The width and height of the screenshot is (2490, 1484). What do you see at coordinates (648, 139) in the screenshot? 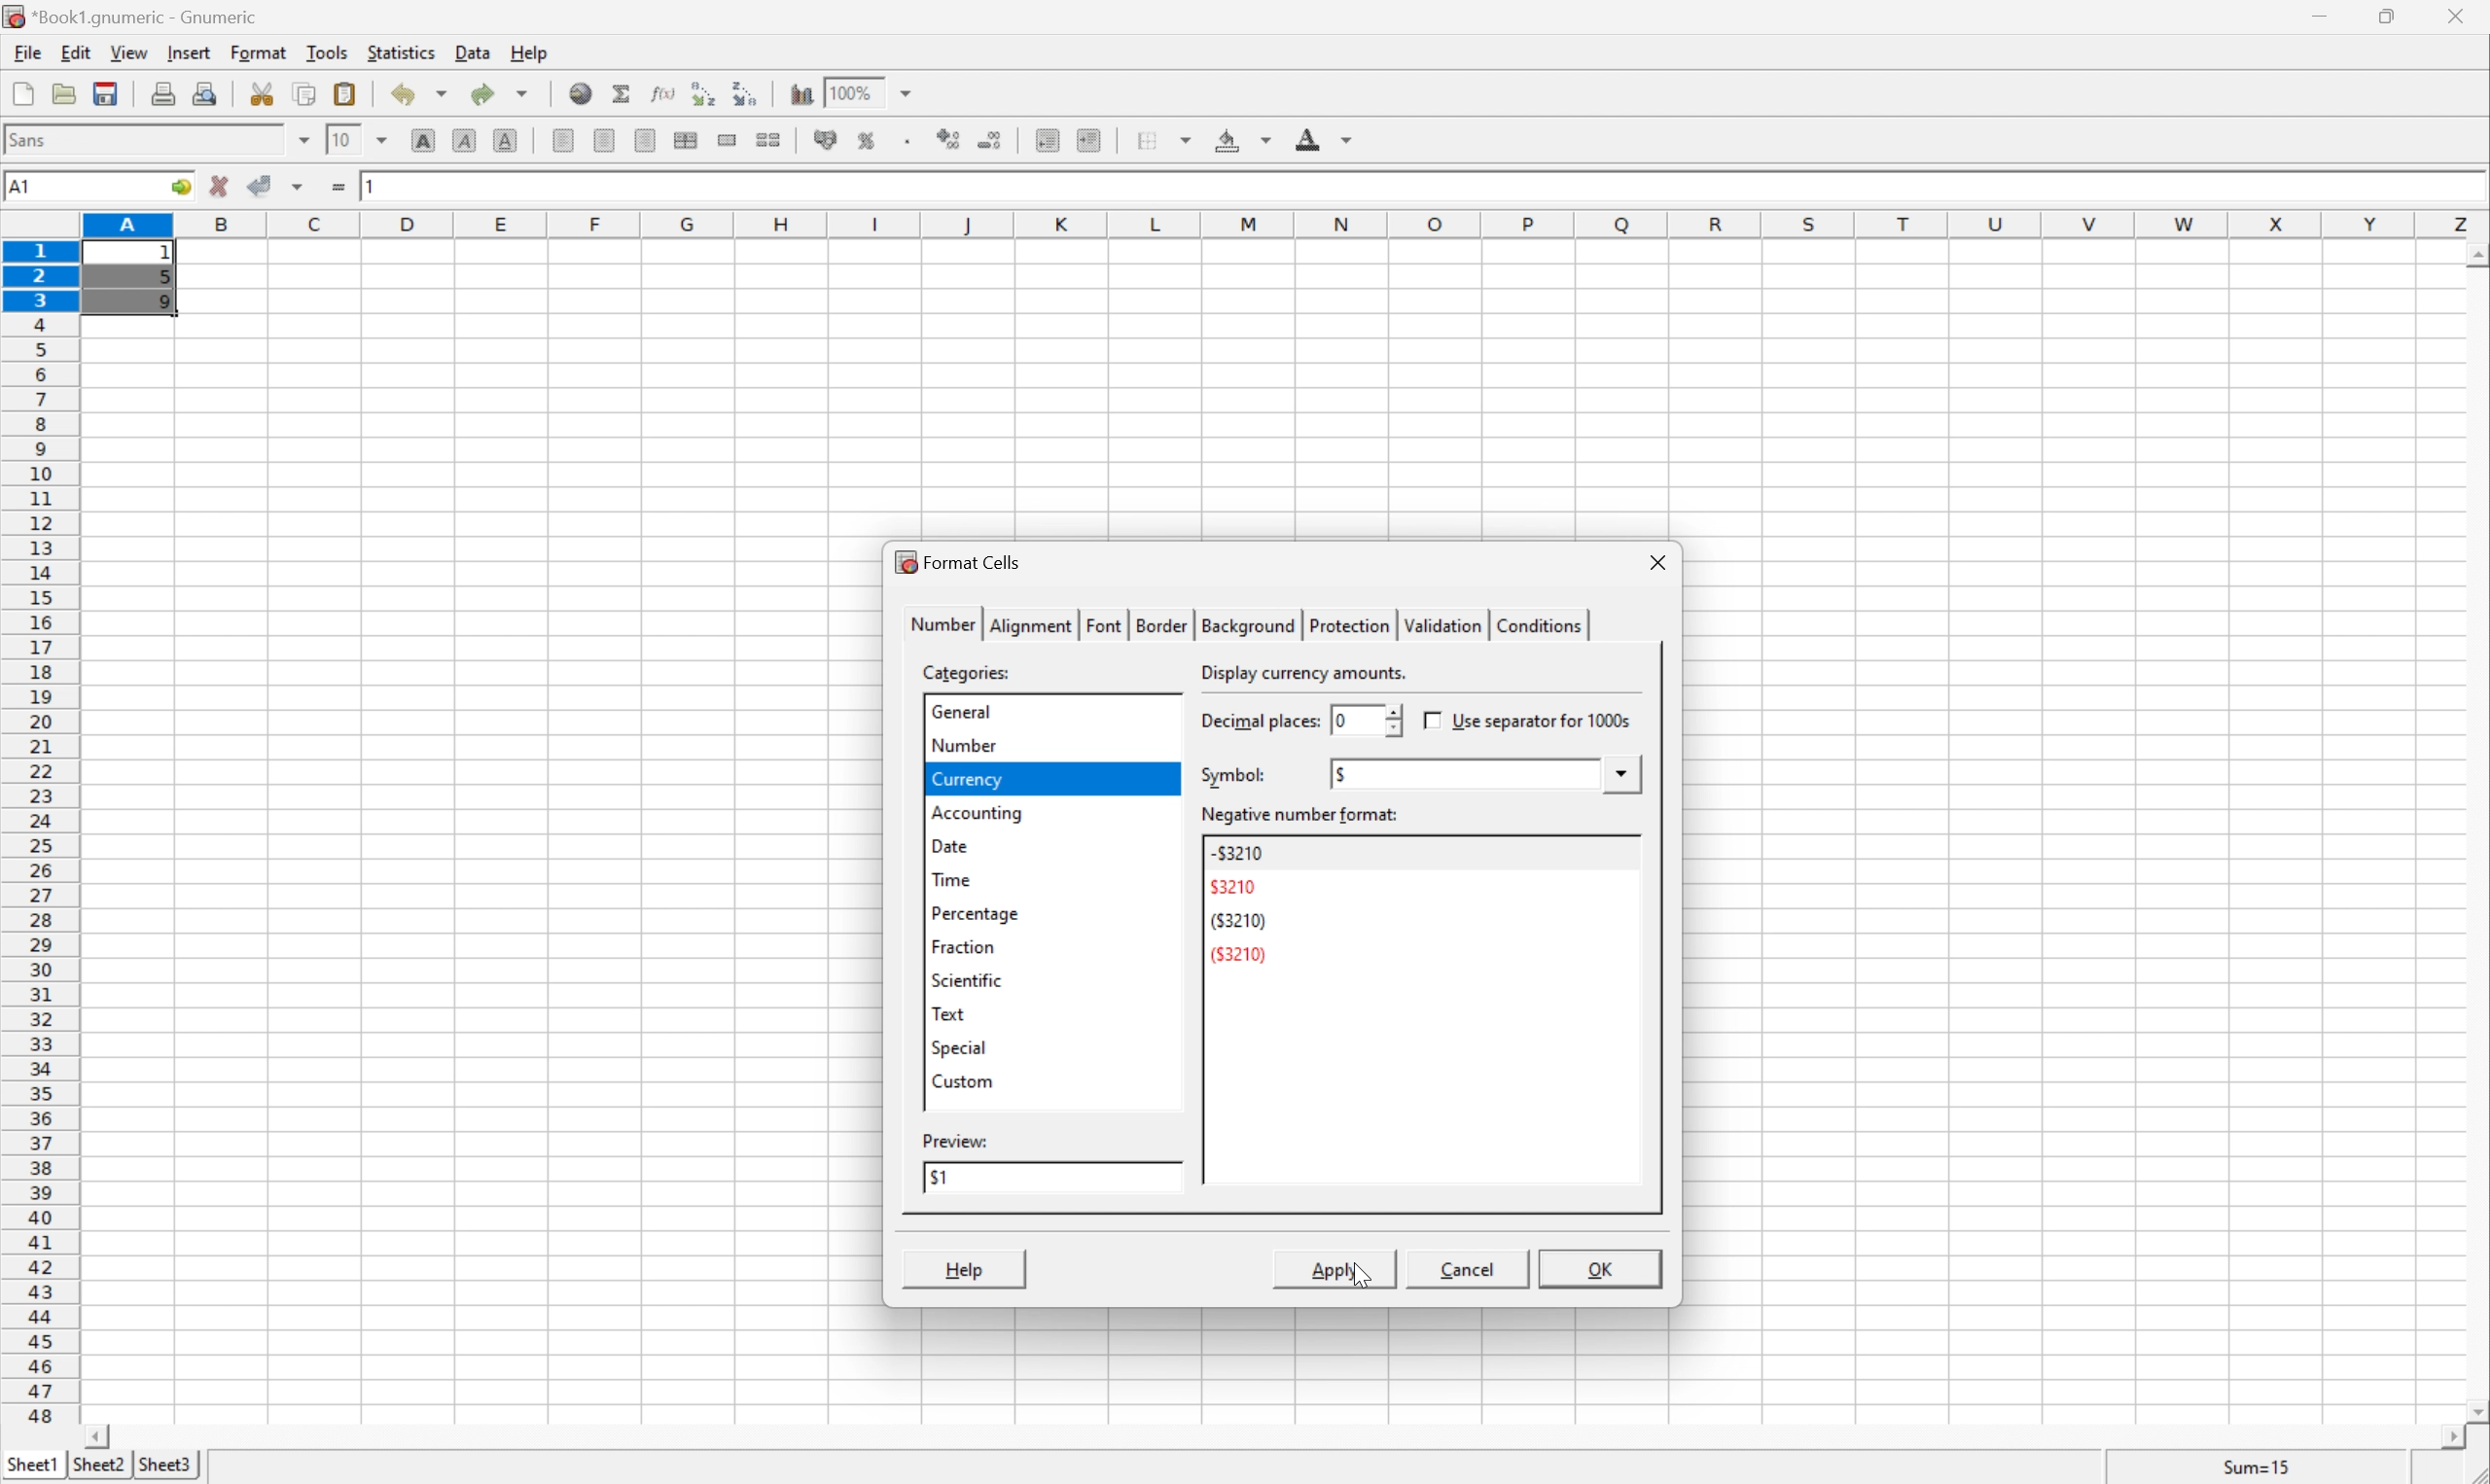
I see `align right` at bounding box center [648, 139].